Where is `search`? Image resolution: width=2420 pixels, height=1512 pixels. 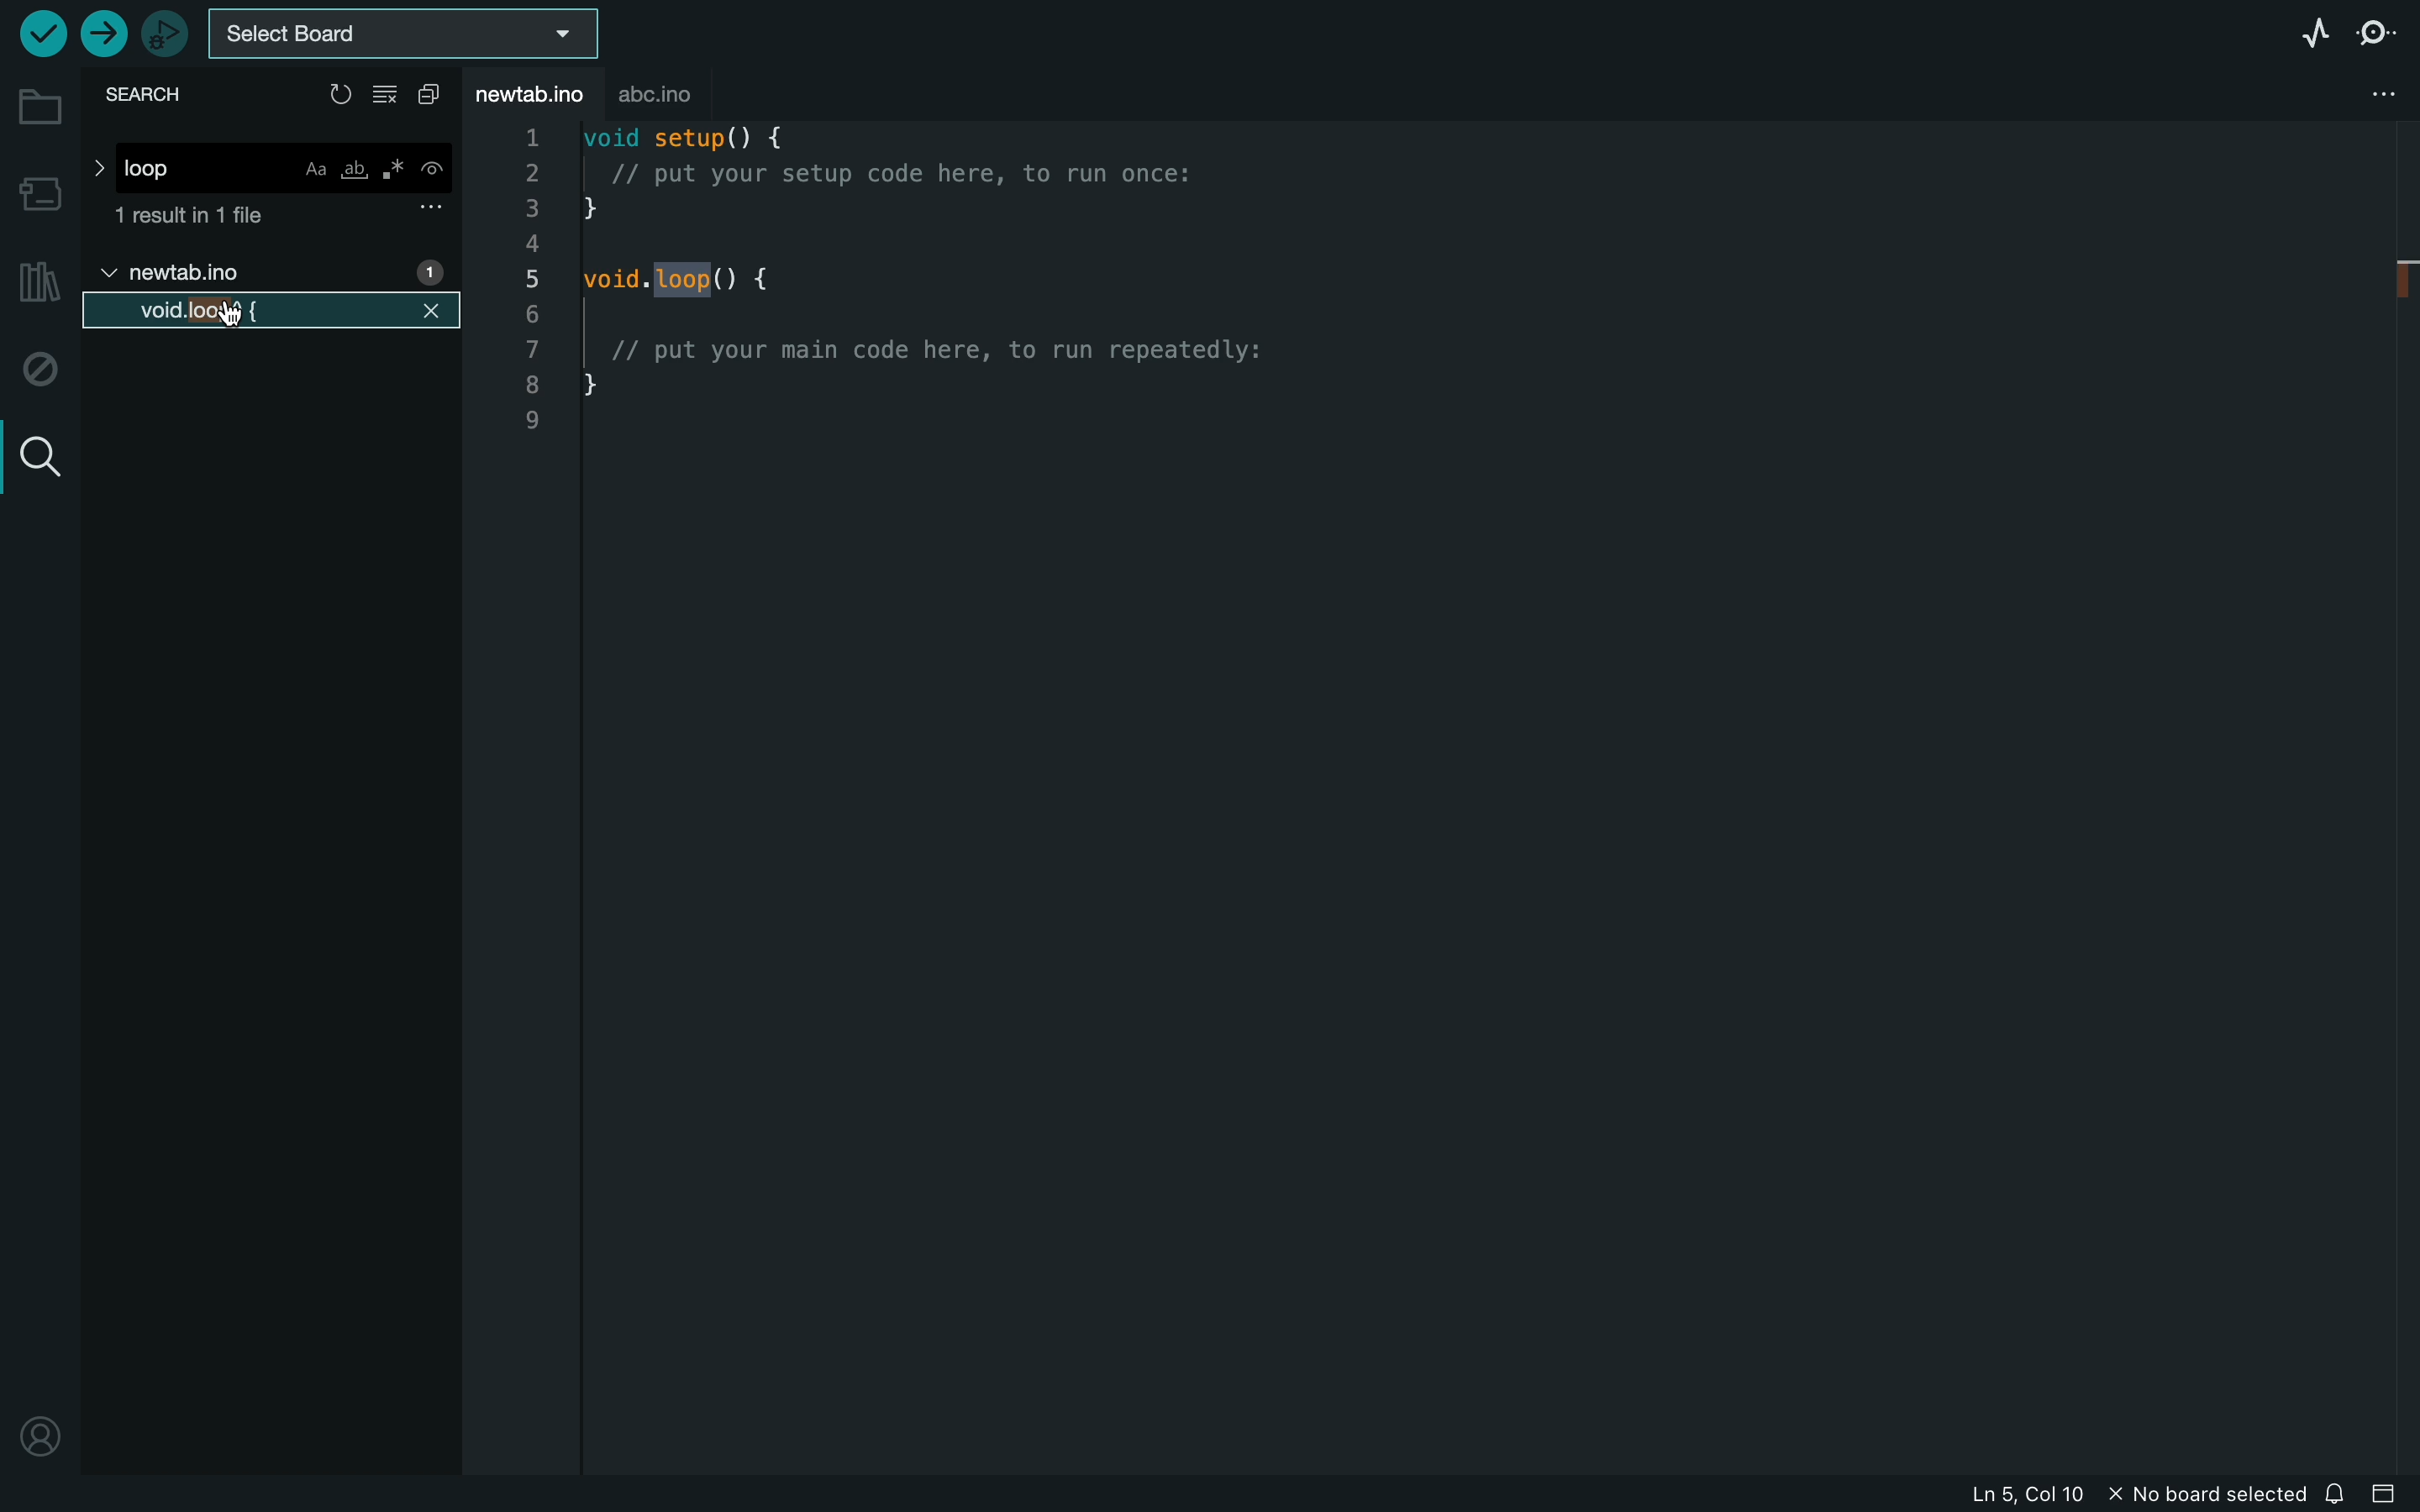
search is located at coordinates (152, 98).